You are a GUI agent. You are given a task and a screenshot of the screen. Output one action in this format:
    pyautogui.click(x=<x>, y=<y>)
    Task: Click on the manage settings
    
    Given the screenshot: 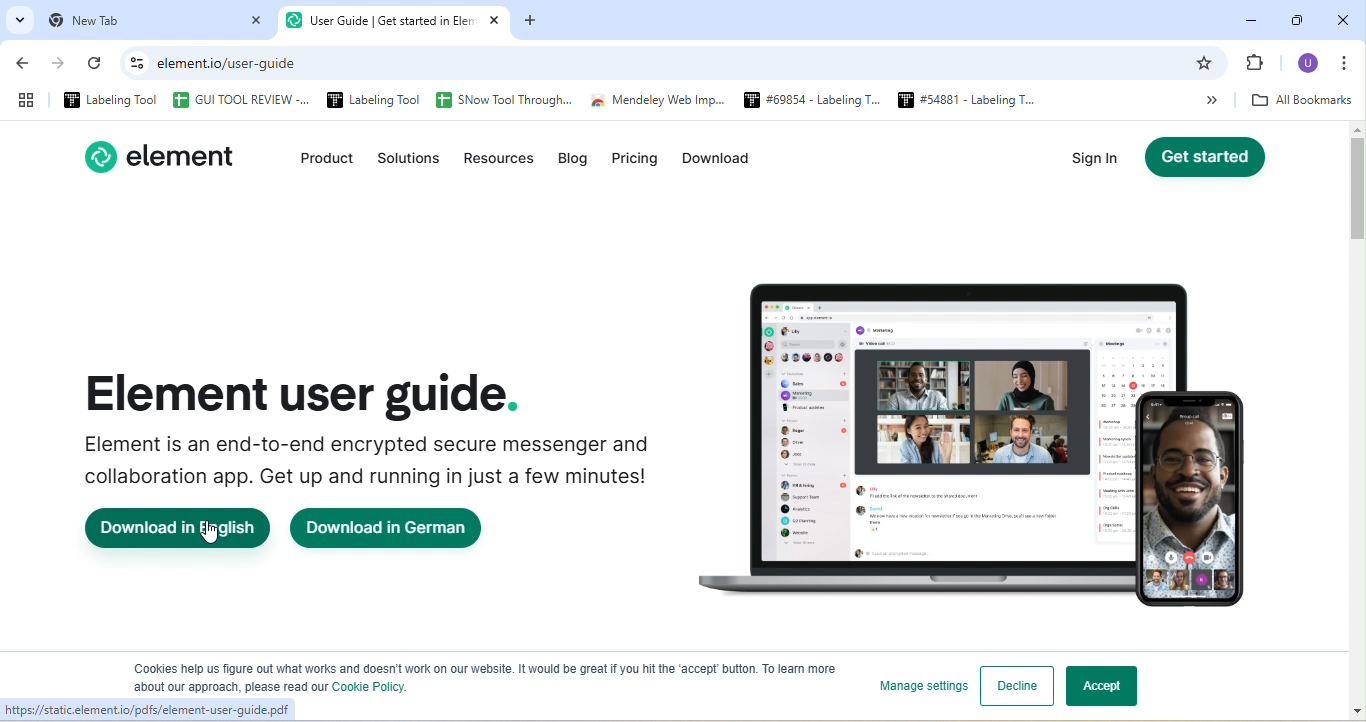 What is the action you would take?
    pyautogui.click(x=918, y=686)
    